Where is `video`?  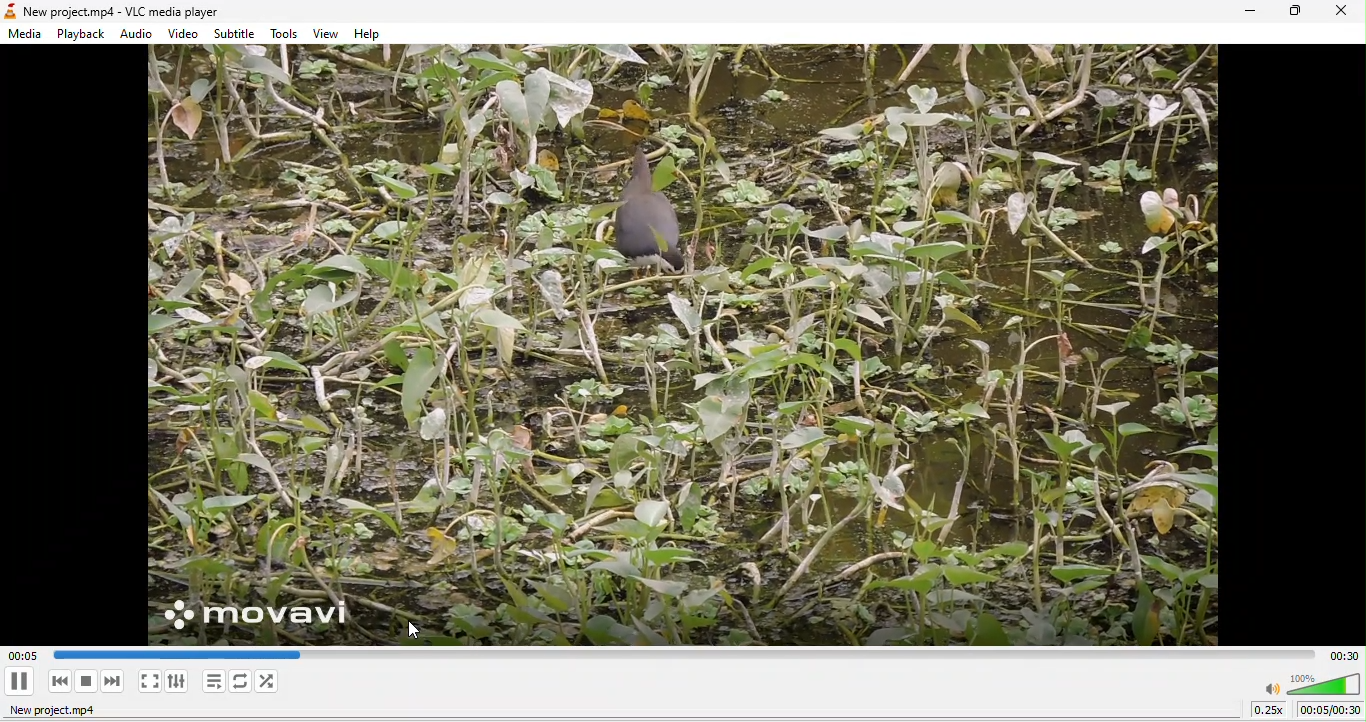 video is located at coordinates (185, 34).